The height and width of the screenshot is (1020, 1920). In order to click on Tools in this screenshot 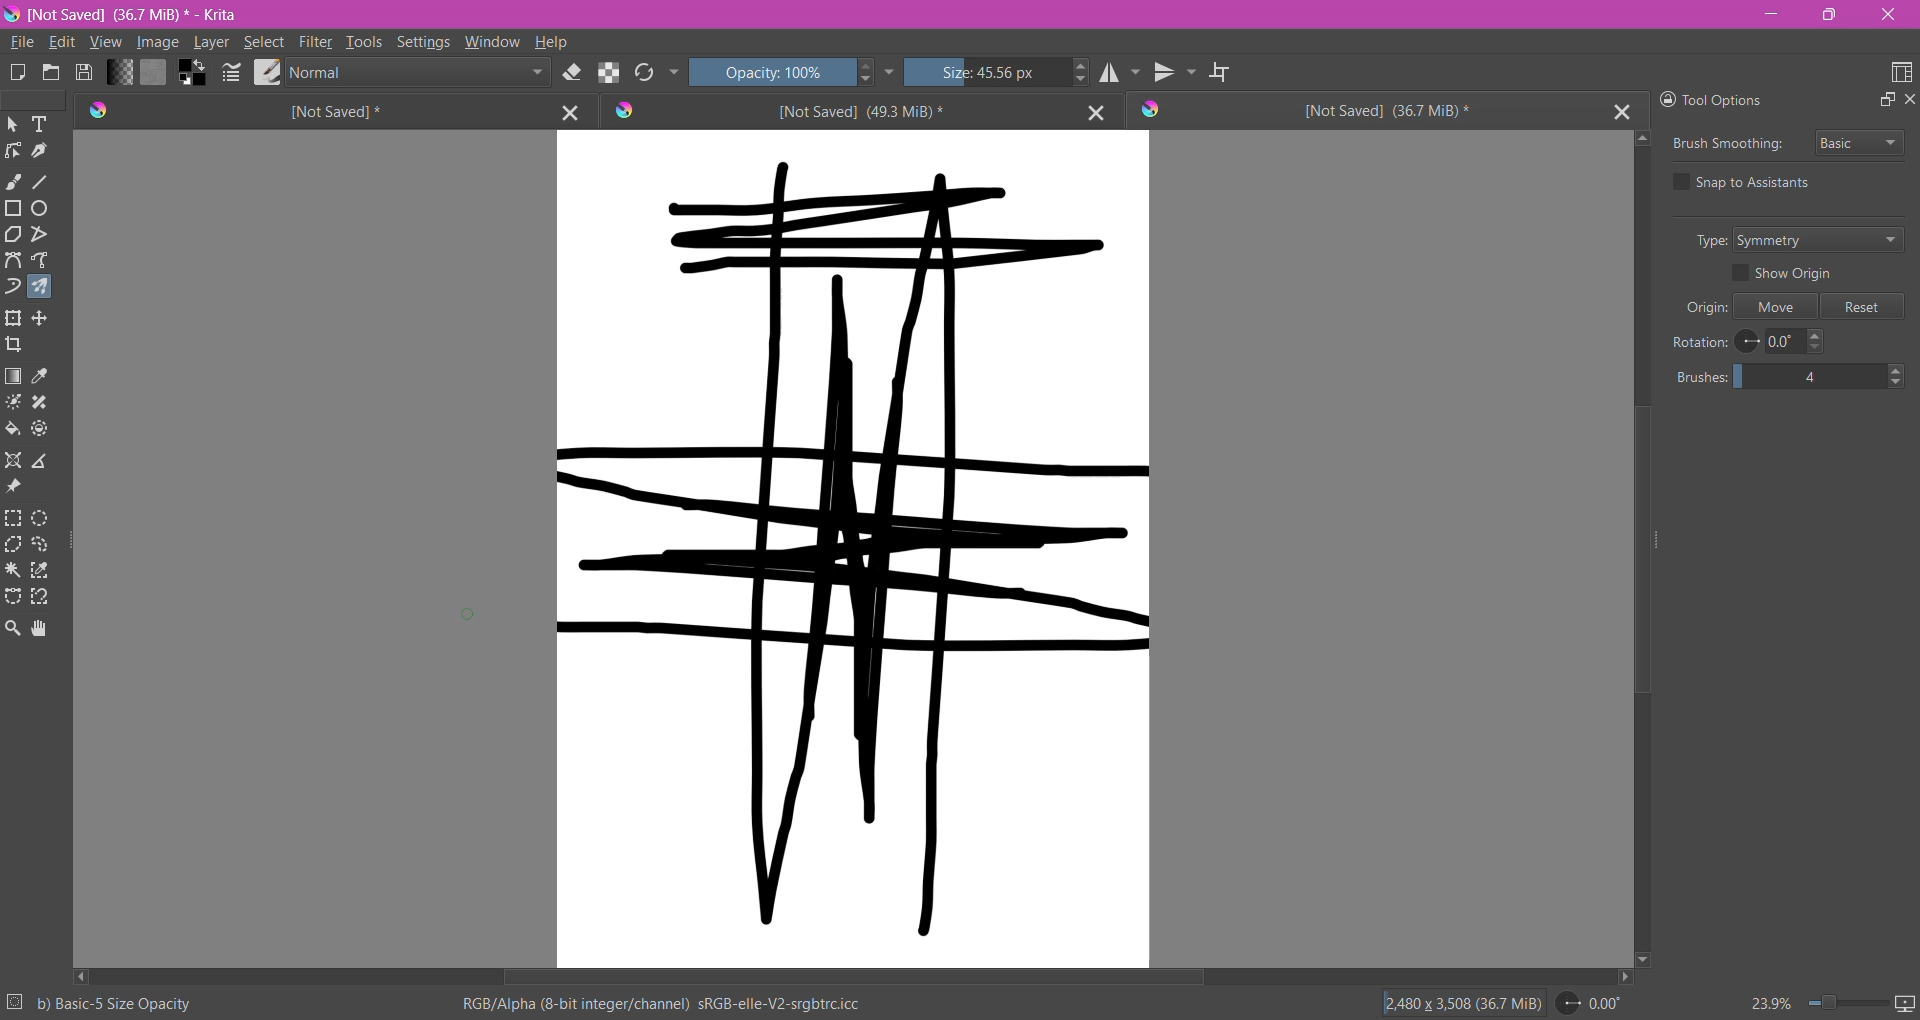, I will do `click(365, 40)`.